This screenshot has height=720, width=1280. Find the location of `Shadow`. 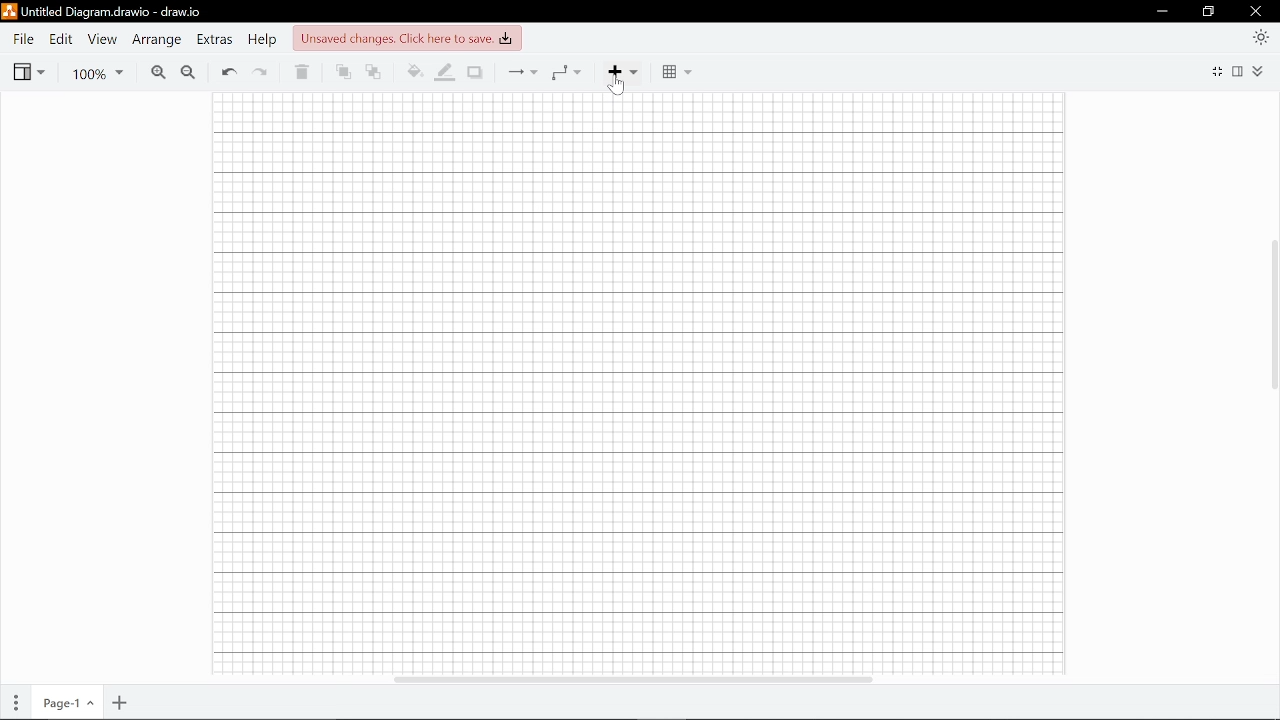

Shadow is located at coordinates (474, 72).